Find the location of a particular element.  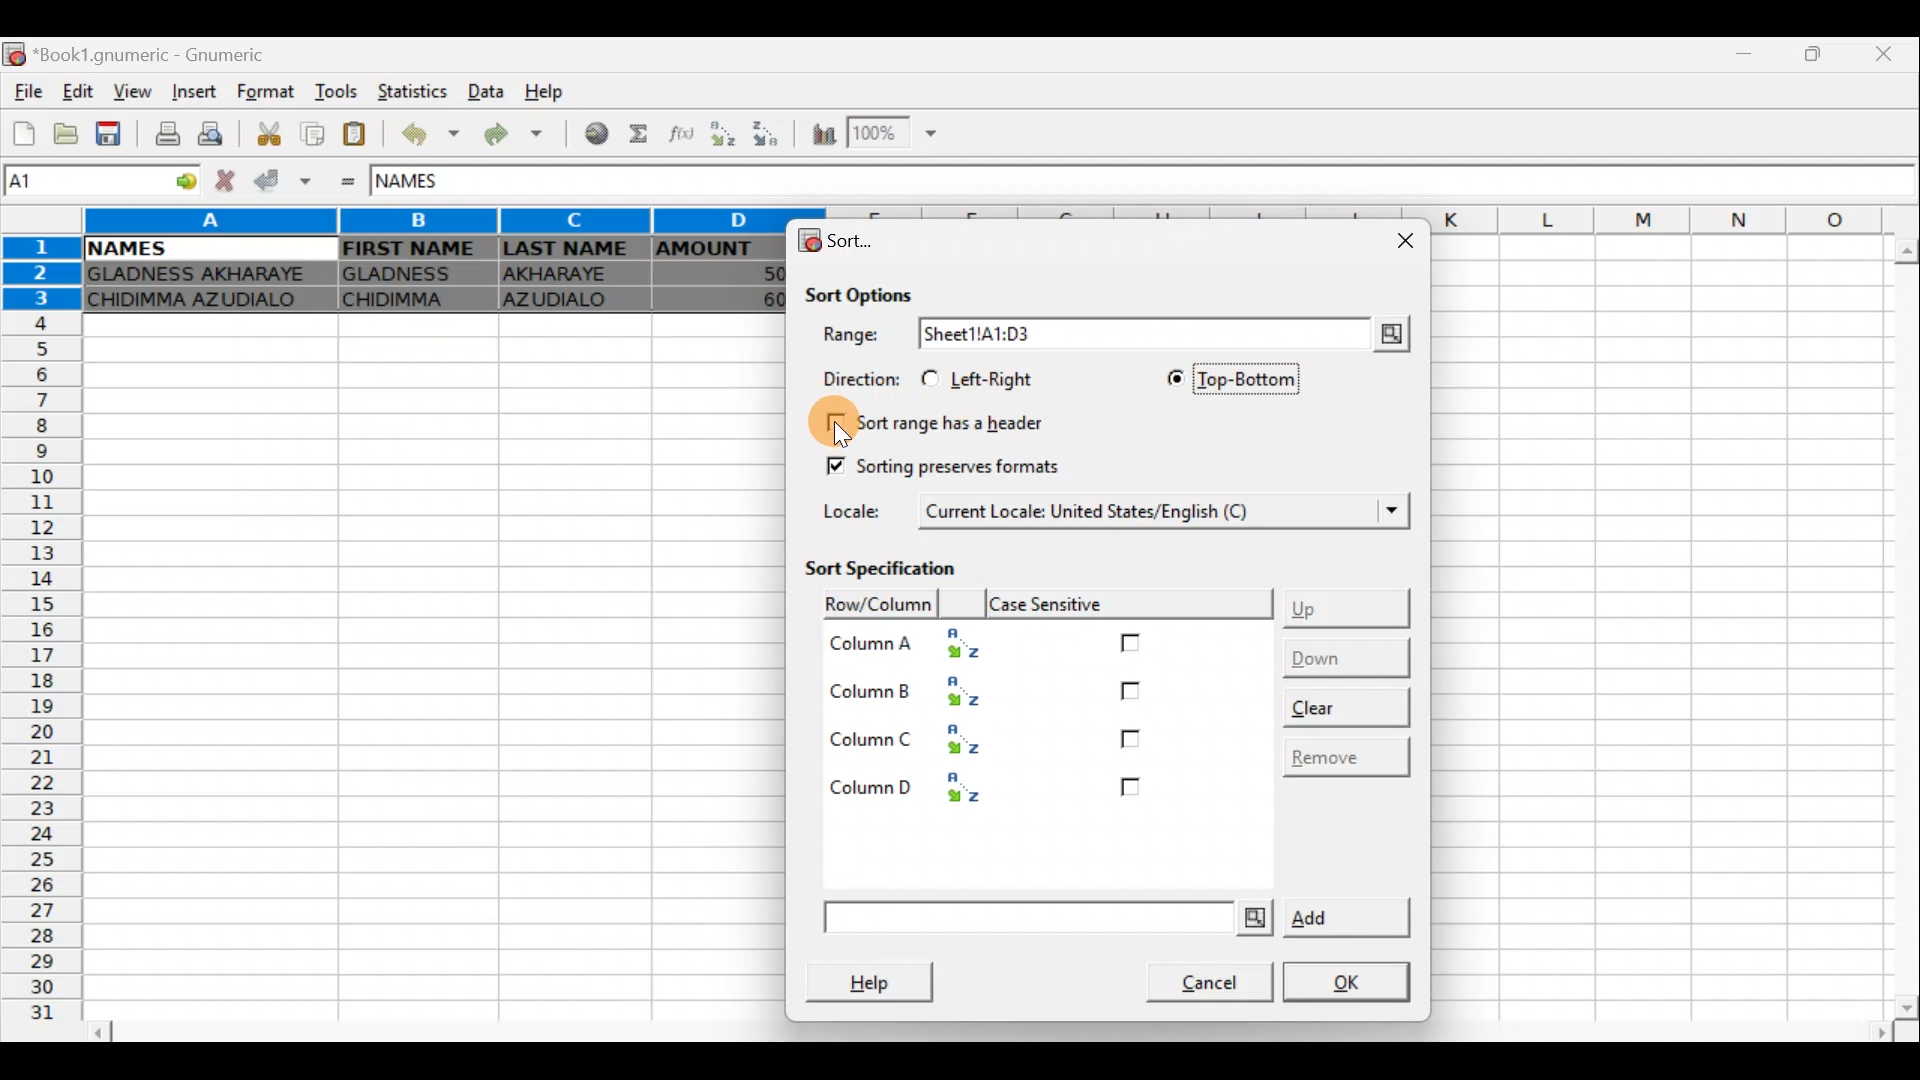

Direction is located at coordinates (855, 377).